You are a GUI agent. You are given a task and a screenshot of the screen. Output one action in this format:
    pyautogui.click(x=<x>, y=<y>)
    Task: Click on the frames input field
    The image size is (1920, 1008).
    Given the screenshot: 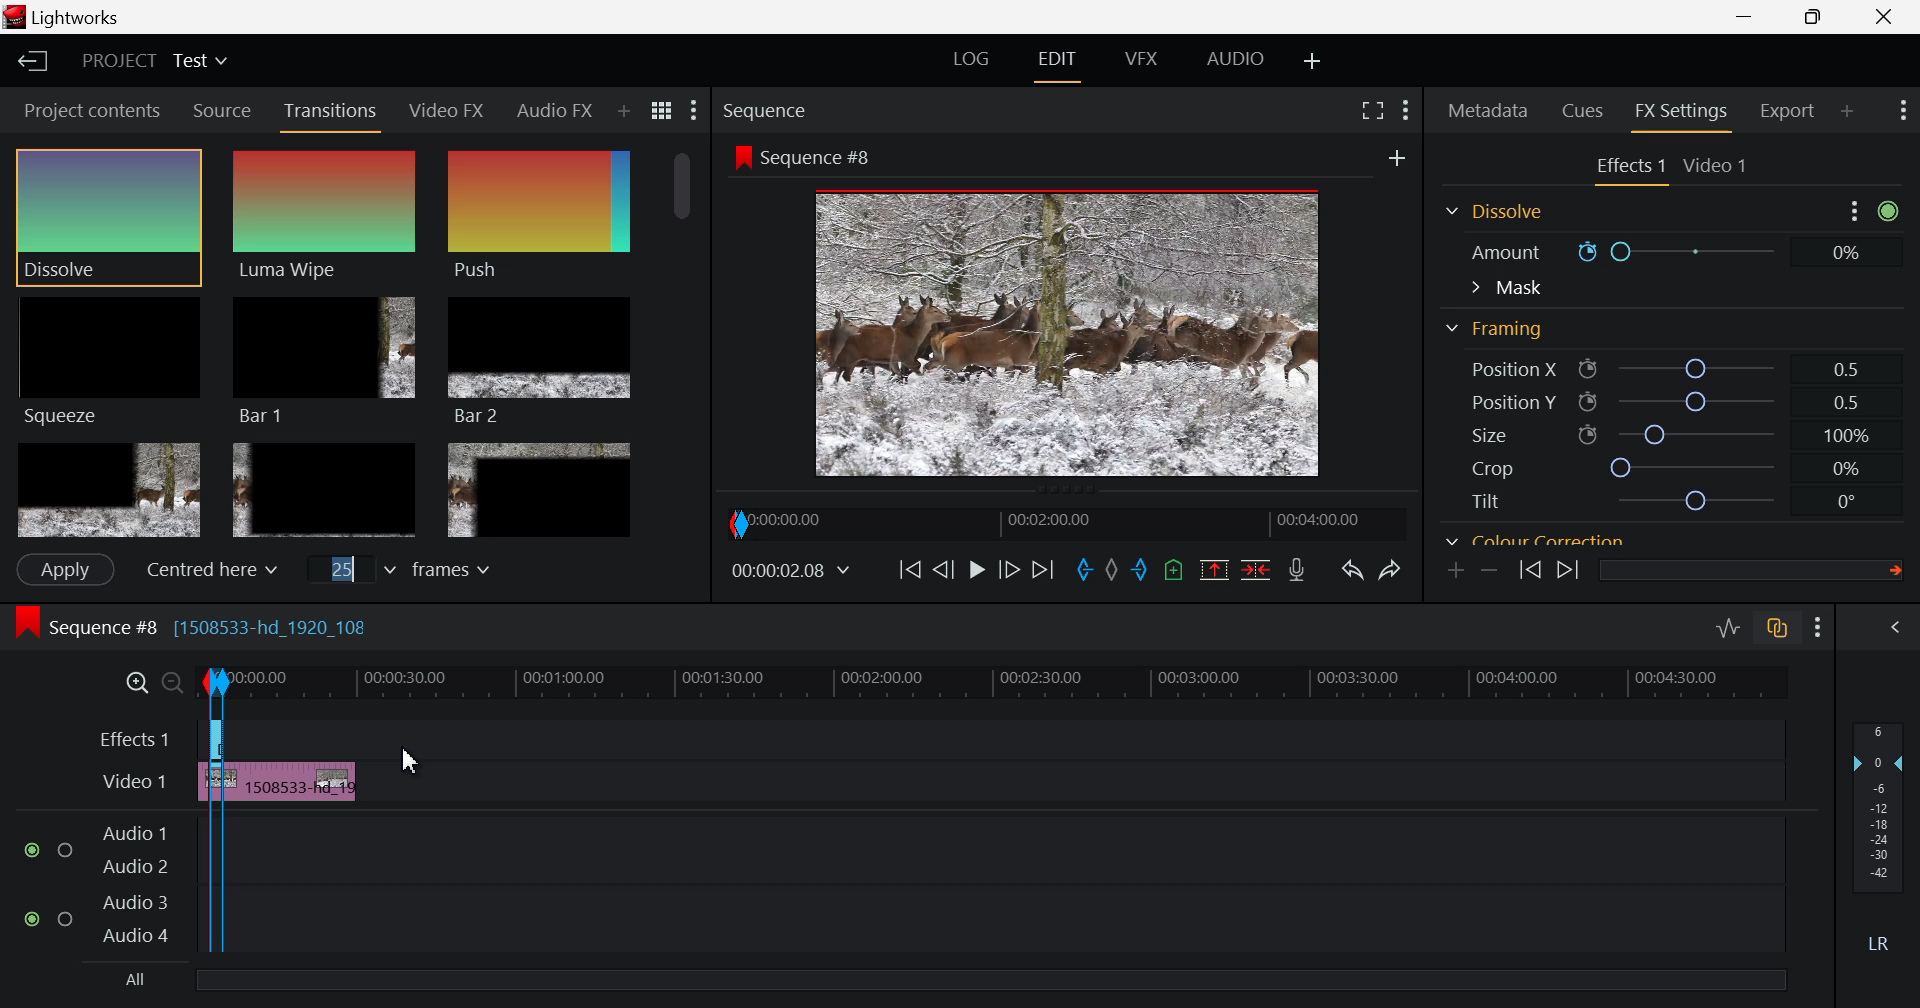 What is the action you would take?
    pyautogui.click(x=418, y=567)
    